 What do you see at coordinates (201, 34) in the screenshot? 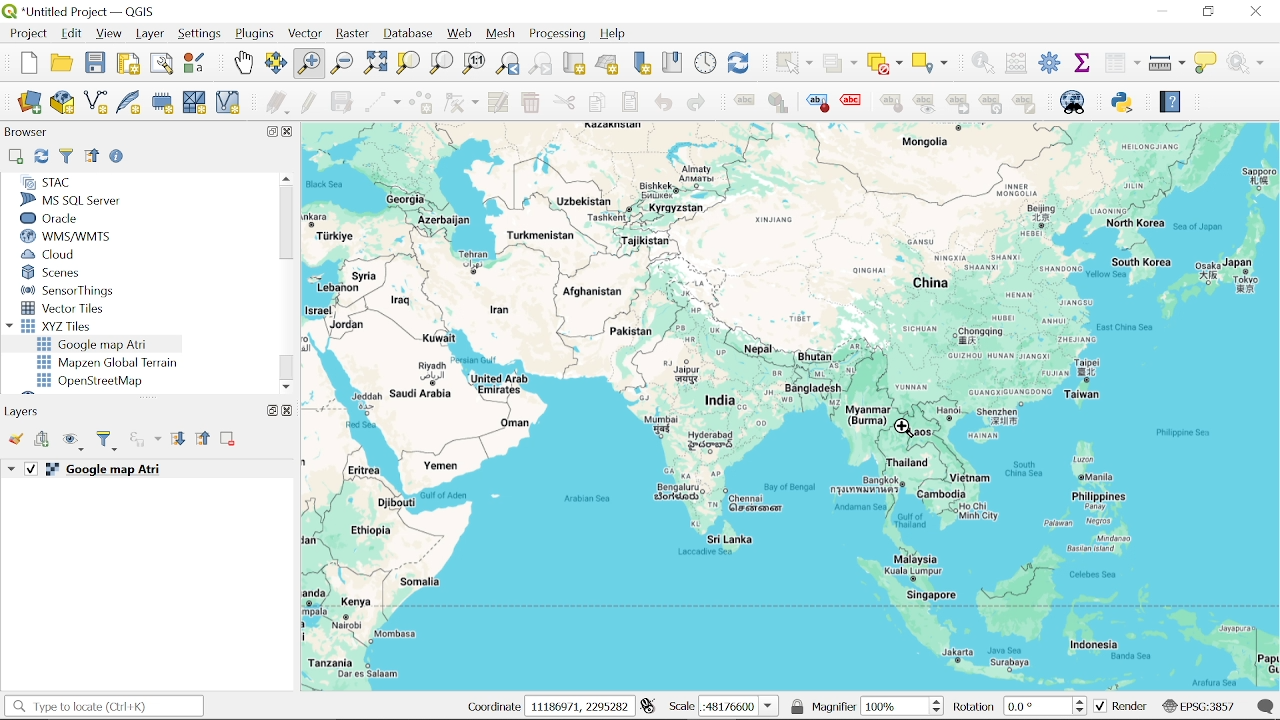
I see `Settings` at bounding box center [201, 34].